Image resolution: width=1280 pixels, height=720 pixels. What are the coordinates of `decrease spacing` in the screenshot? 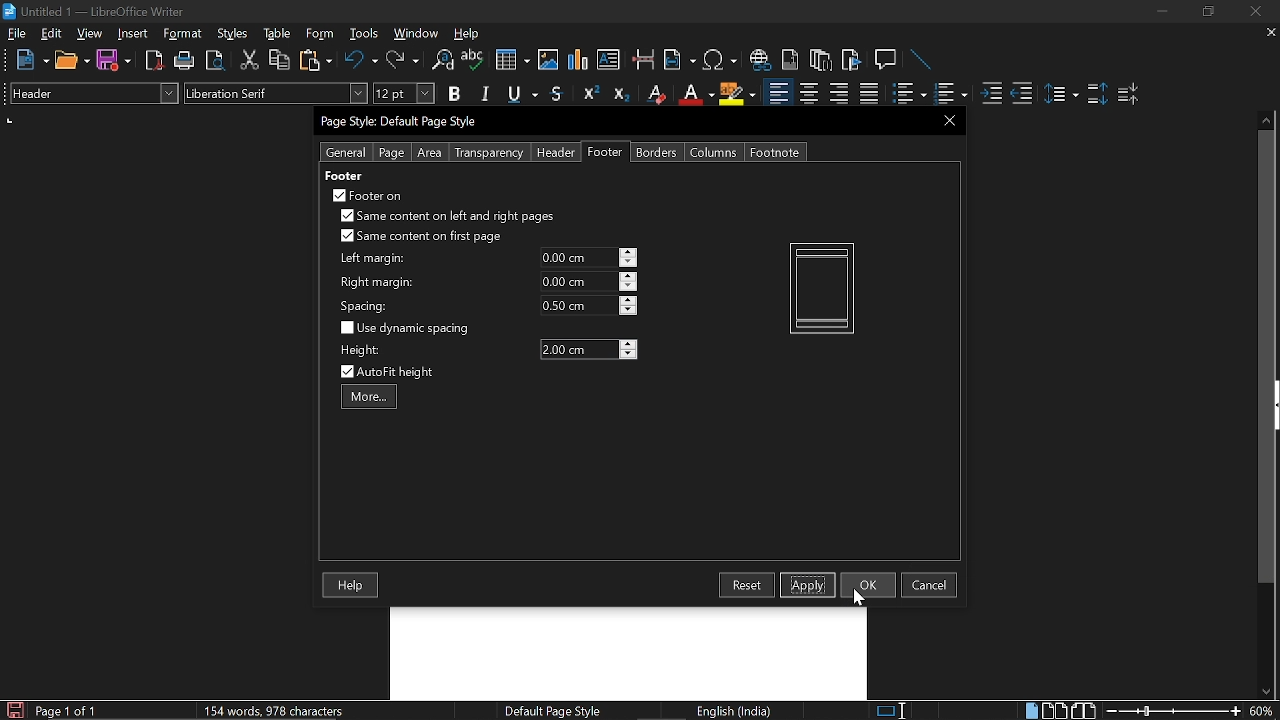 It's located at (628, 311).